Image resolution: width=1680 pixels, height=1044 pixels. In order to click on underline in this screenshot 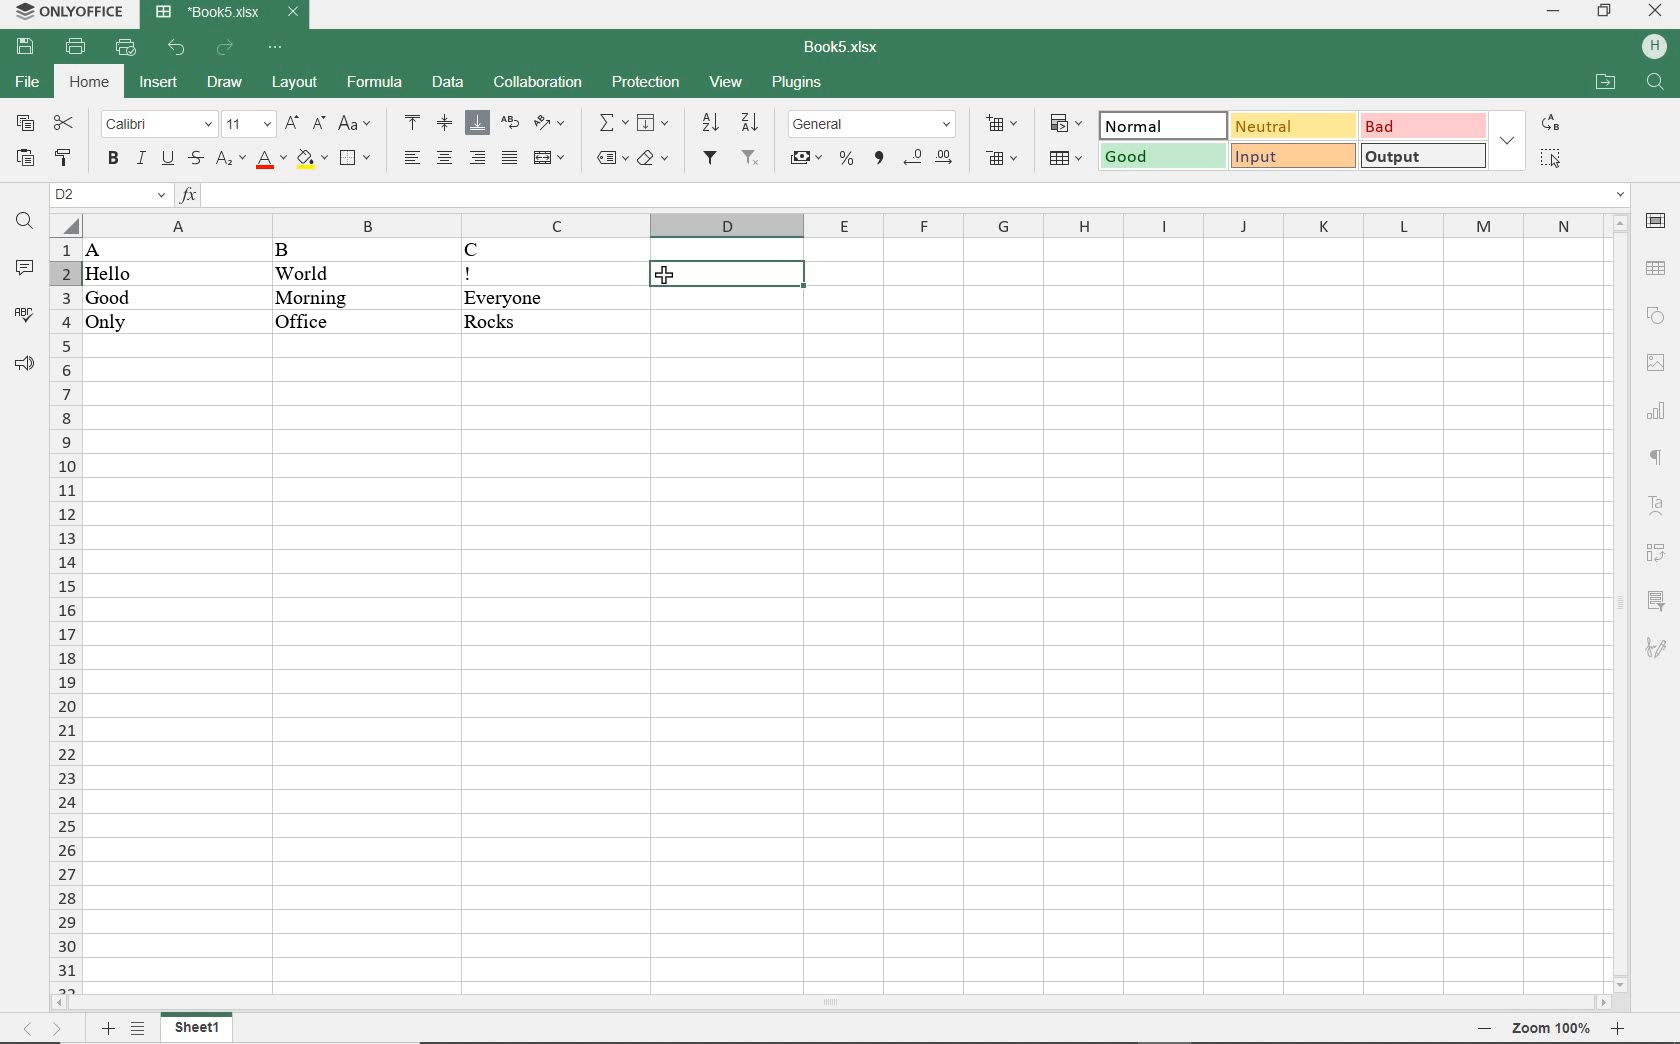, I will do `click(168, 161)`.